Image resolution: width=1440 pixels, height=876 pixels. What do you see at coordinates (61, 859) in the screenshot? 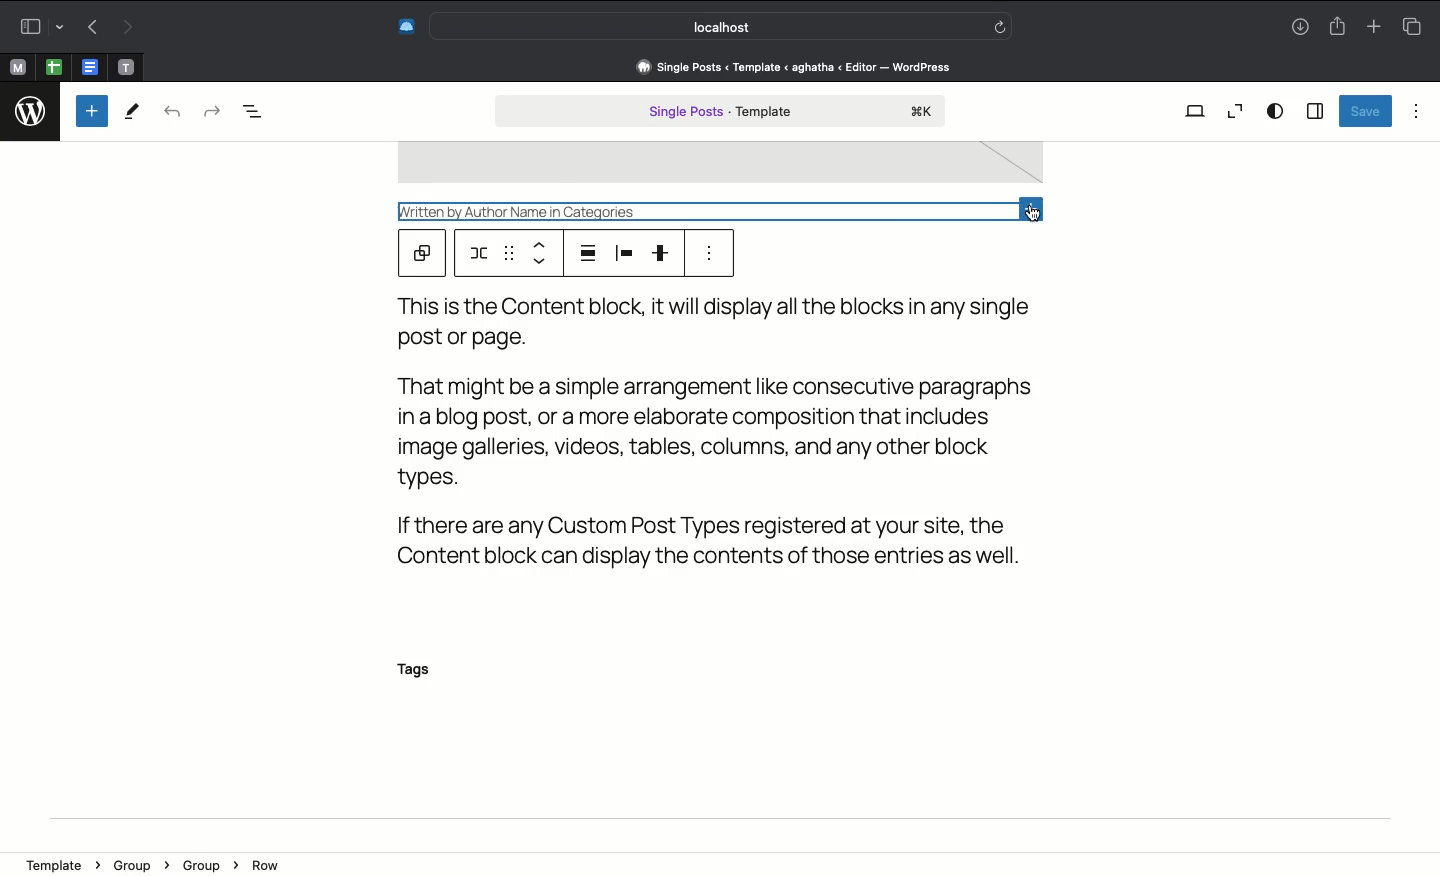
I see `template` at bounding box center [61, 859].